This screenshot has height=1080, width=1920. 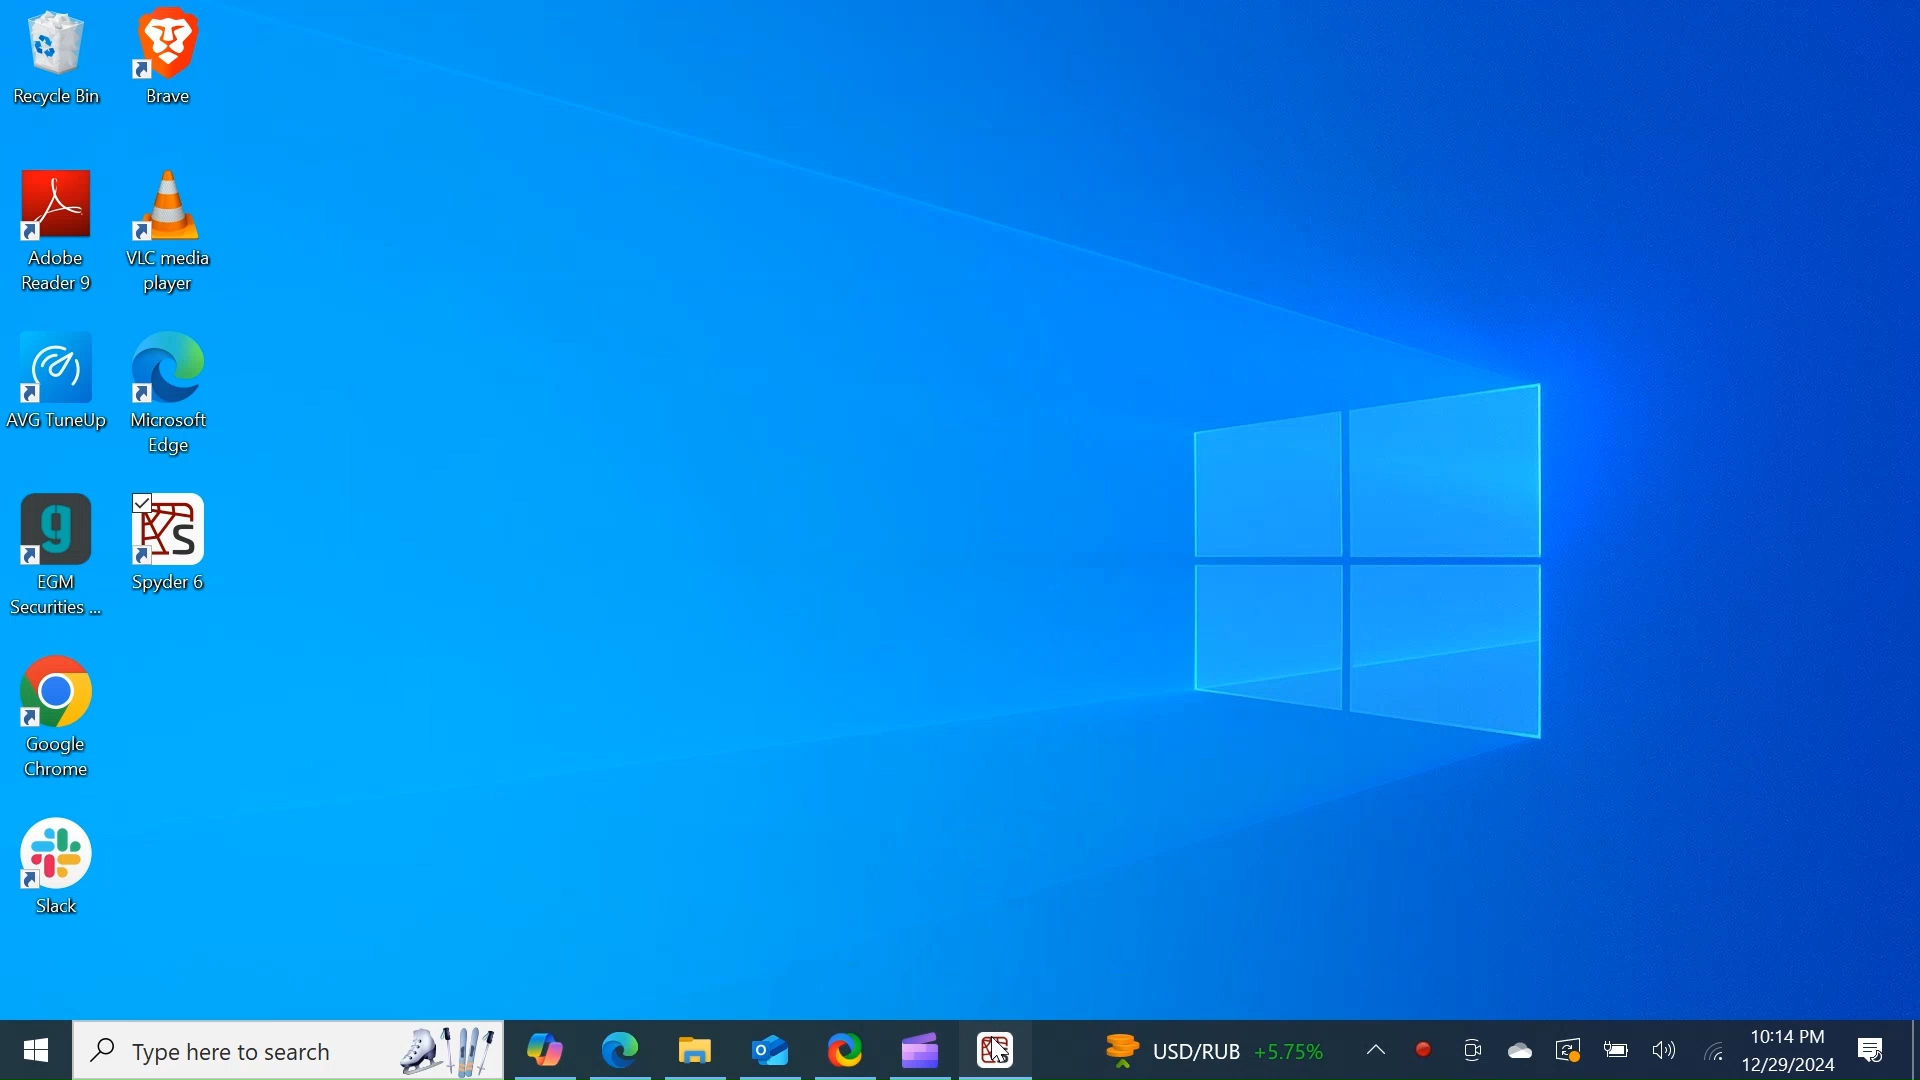 I want to click on USD/RUB +5.75%, so click(x=1241, y=1050).